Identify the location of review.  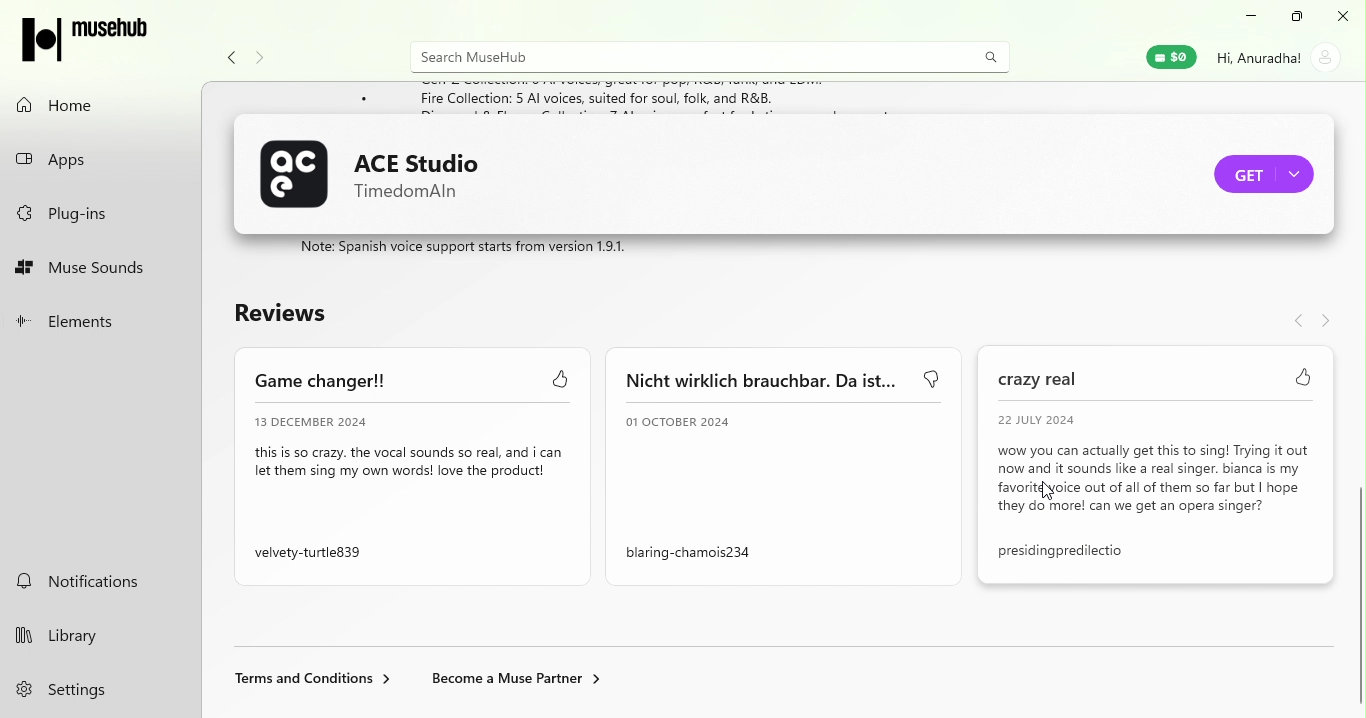
(414, 469).